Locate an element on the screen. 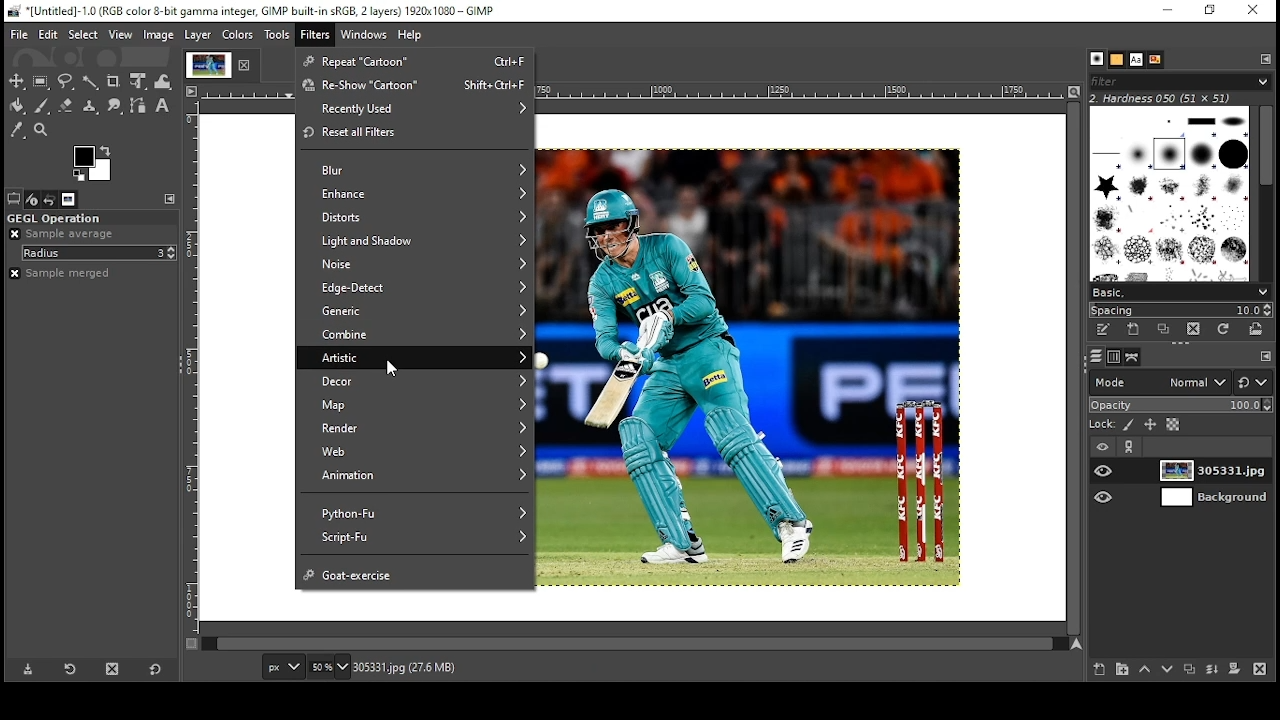 Image resolution: width=1280 pixels, height=720 pixels. lock is located at coordinates (1103, 424).